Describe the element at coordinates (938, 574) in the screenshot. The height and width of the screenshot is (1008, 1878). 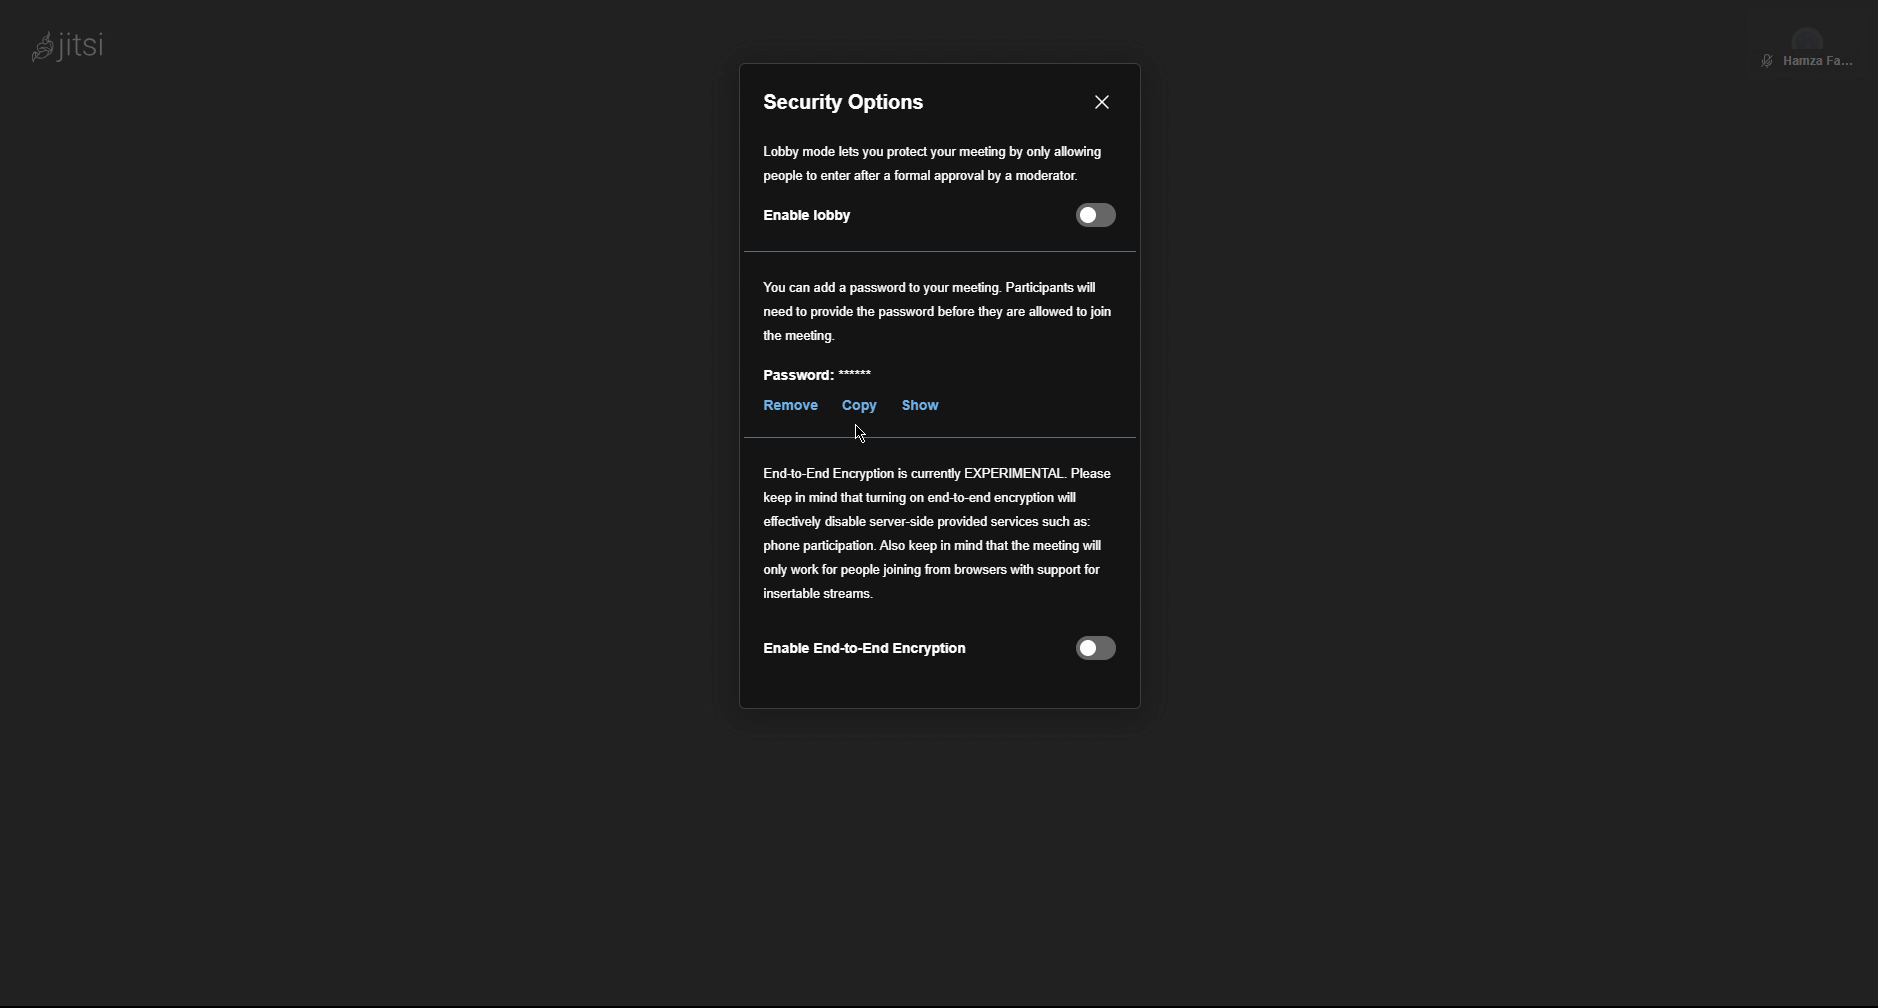
I see `End to End Encryption` at that location.